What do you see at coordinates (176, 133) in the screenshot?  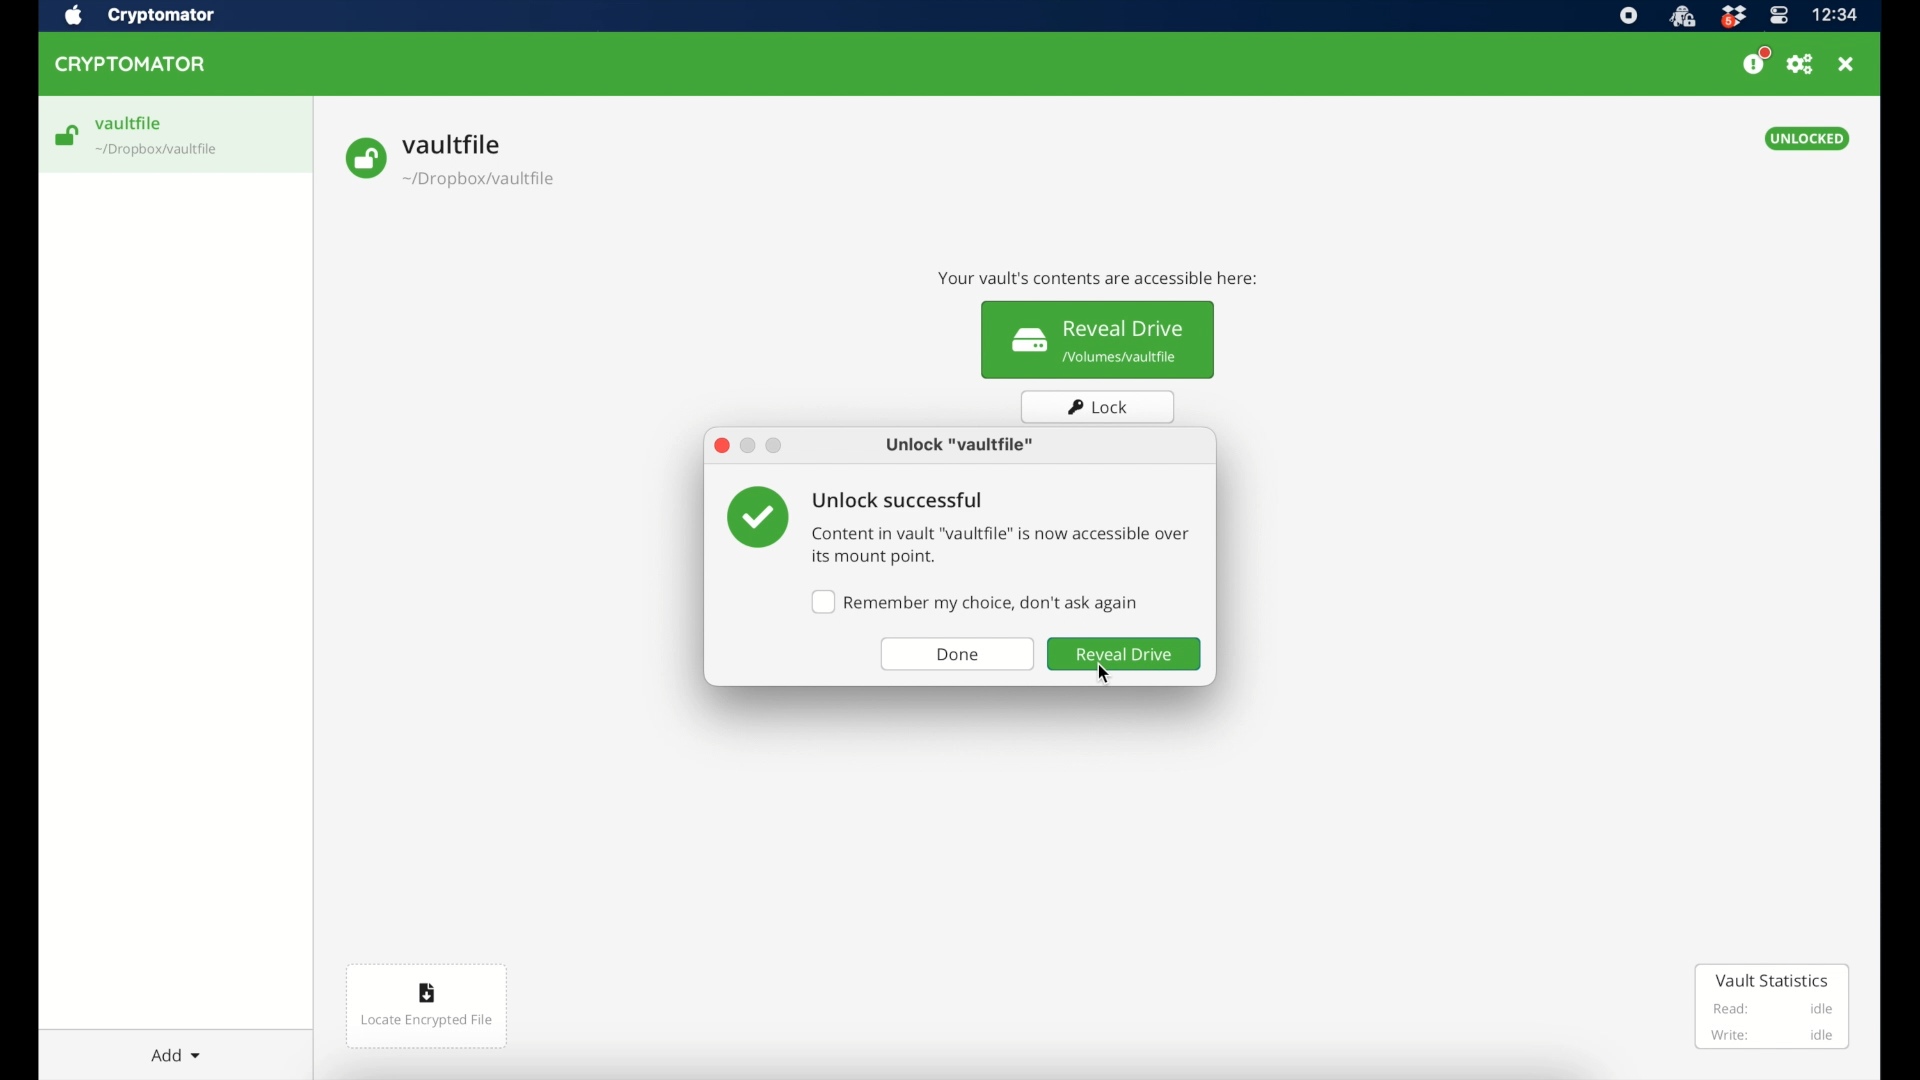 I see `vaultfile` at bounding box center [176, 133].